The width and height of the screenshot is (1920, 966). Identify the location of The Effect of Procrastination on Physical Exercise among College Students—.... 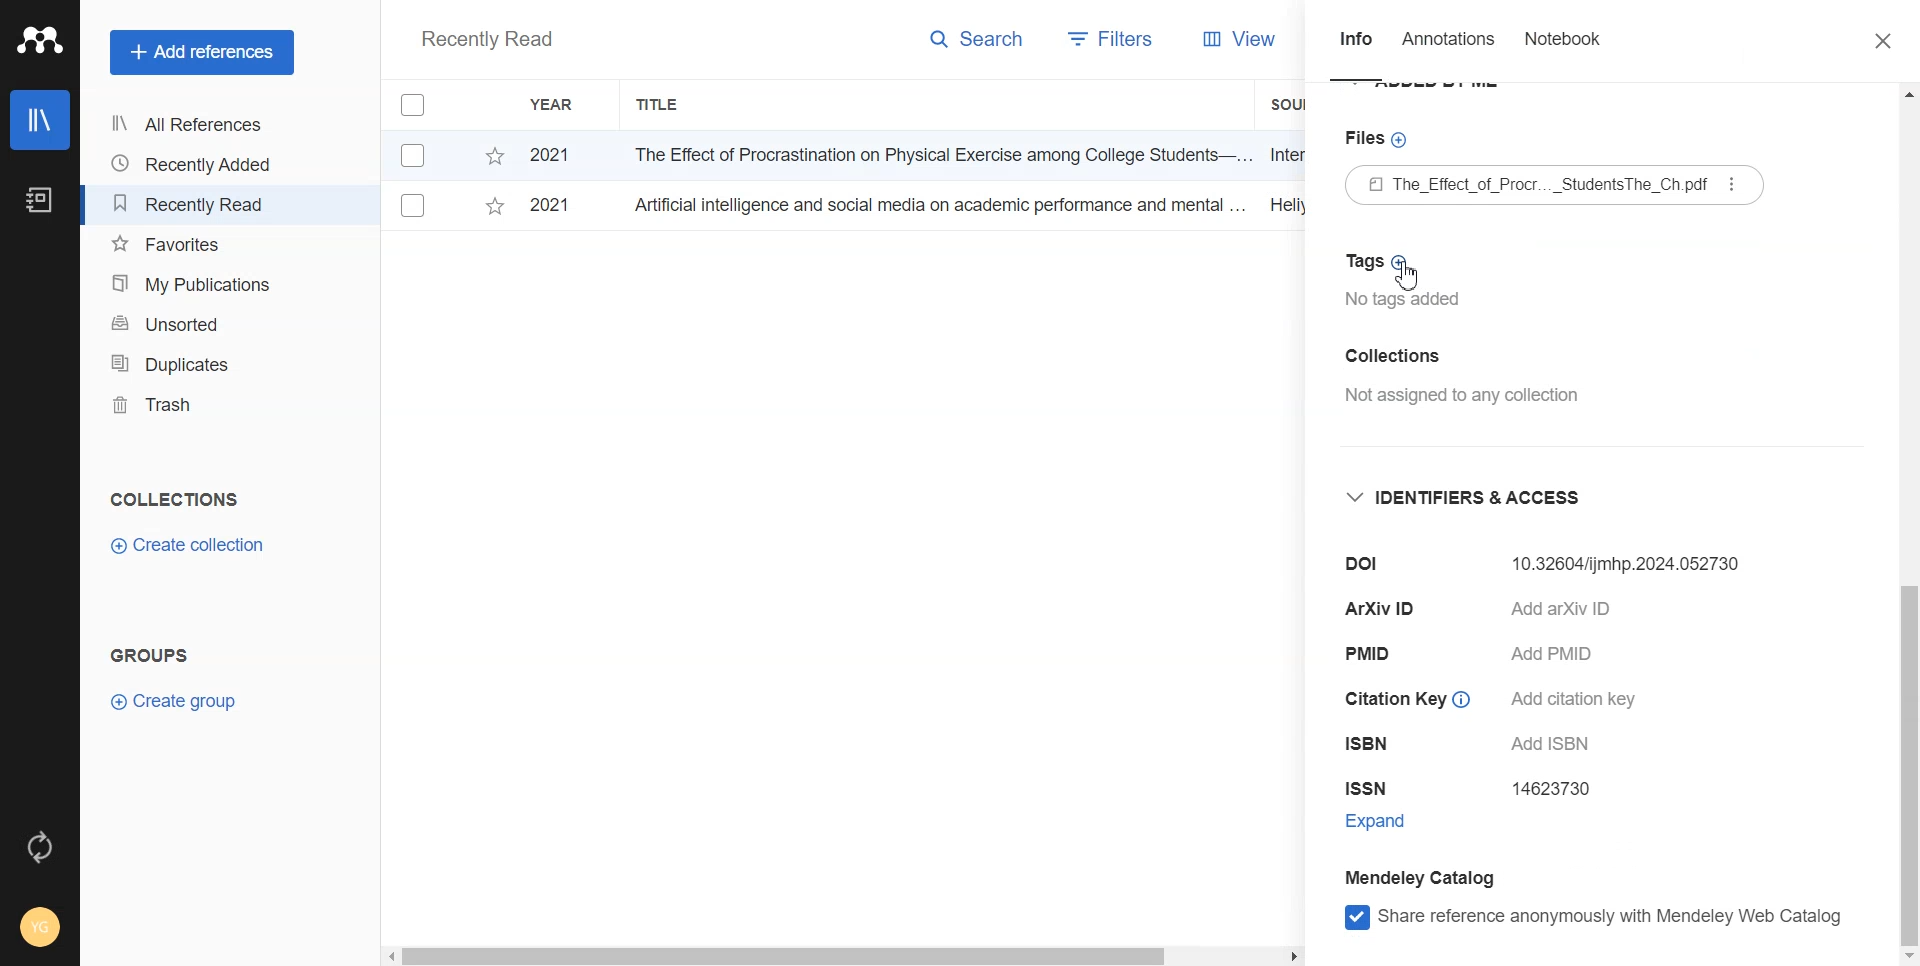
(935, 154).